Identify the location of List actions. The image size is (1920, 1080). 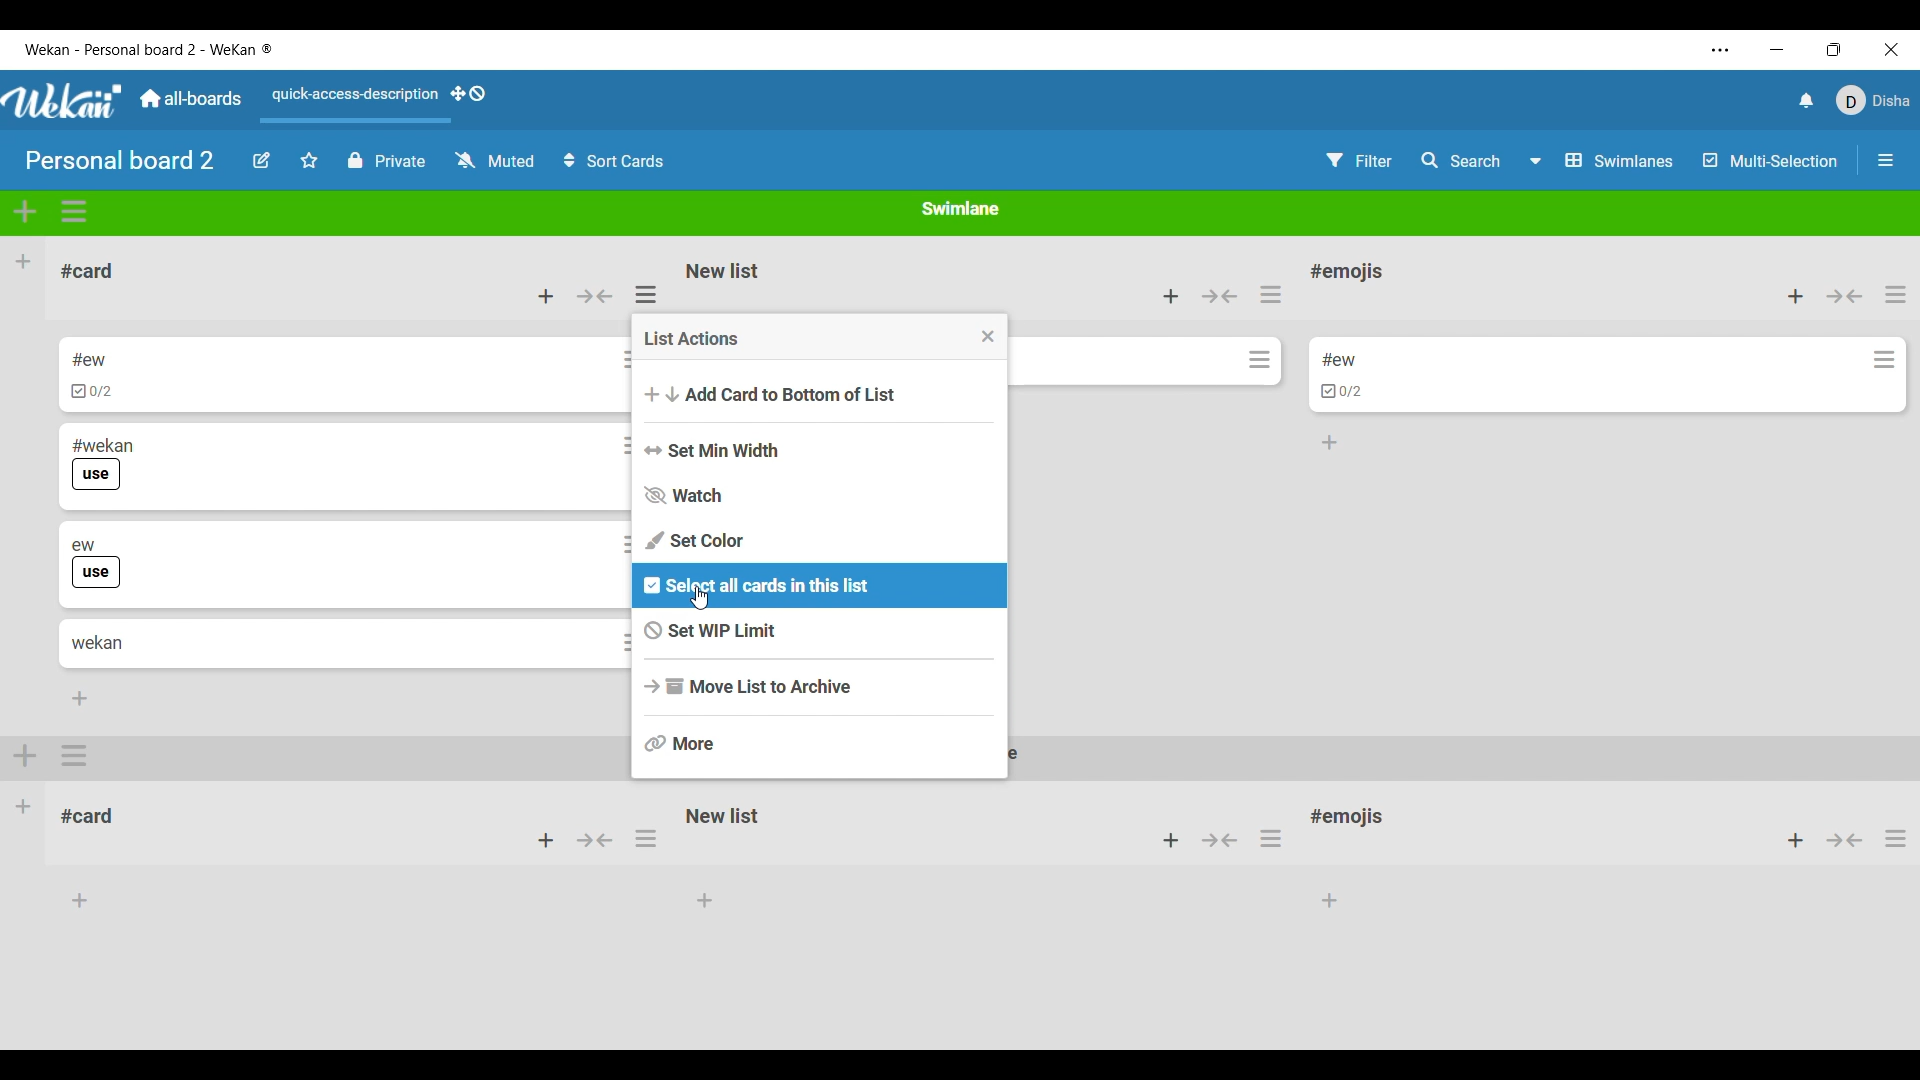
(1896, 294).